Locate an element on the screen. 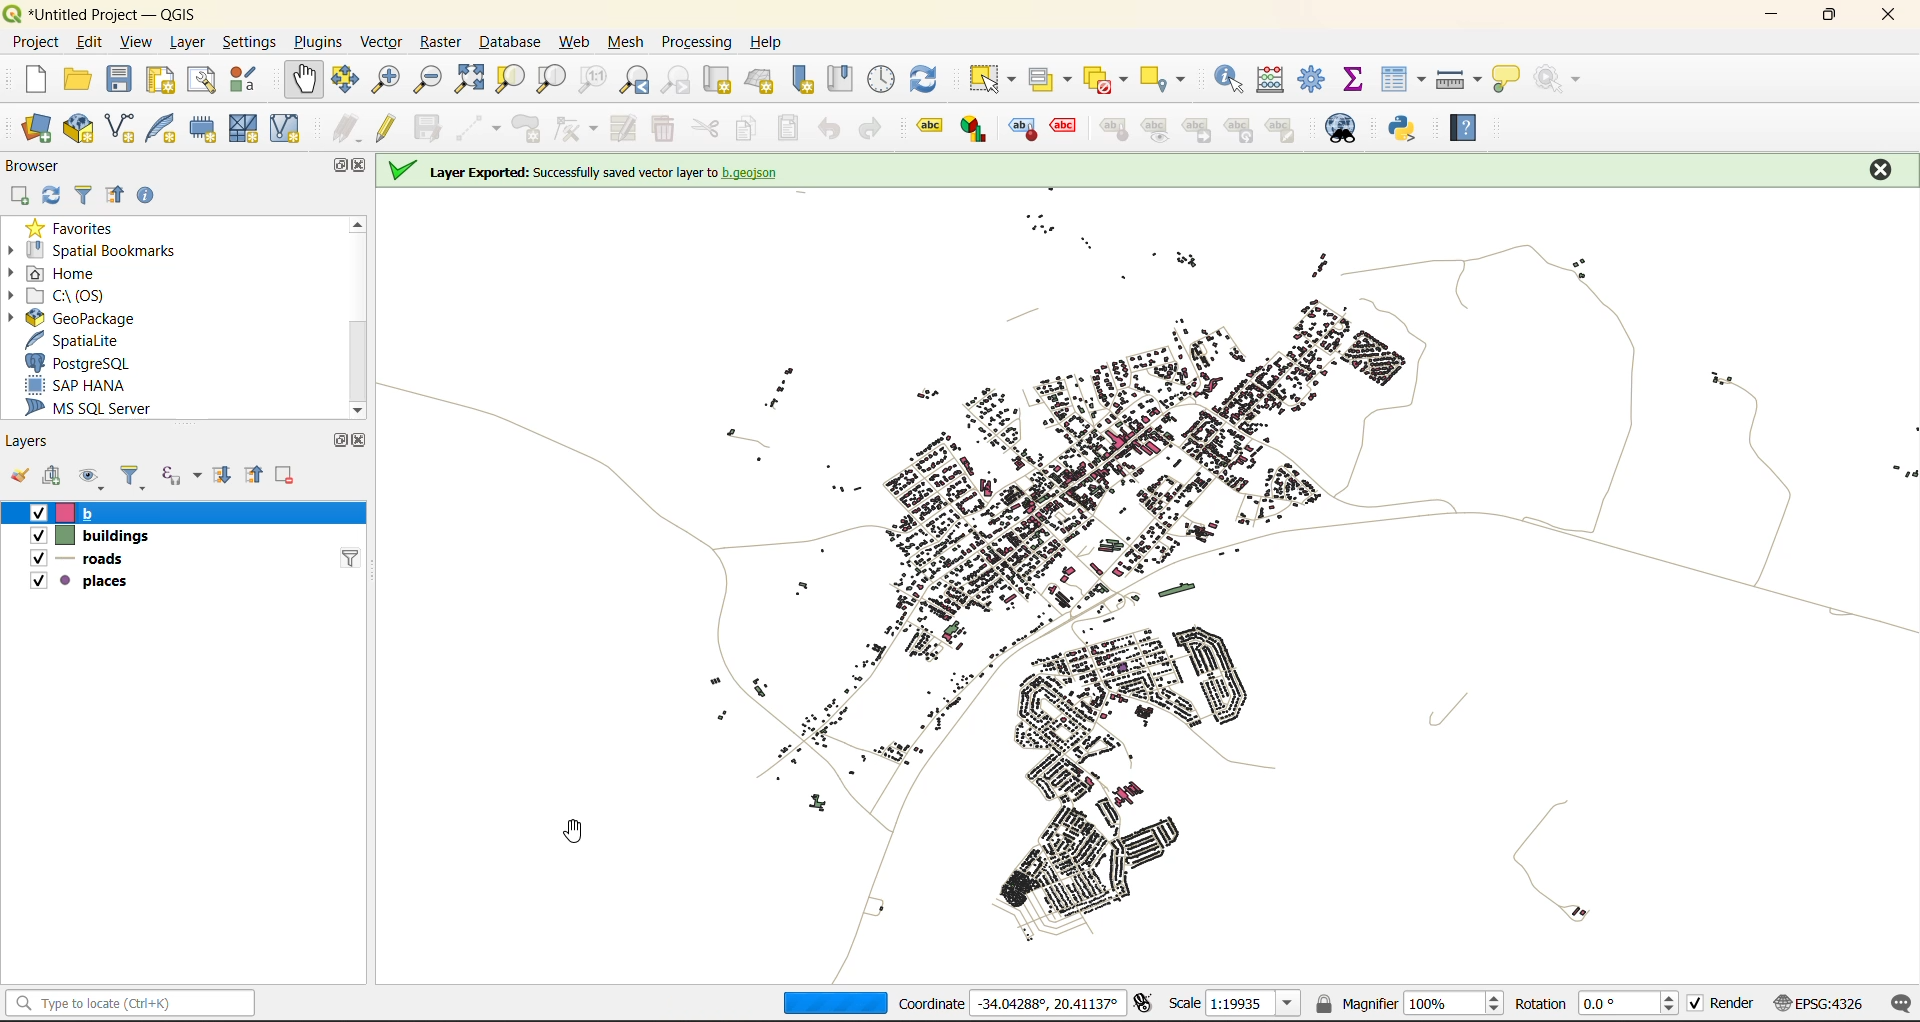 The image size is (1920, 1022). magnifier is located at coordinates (1408, 1005).